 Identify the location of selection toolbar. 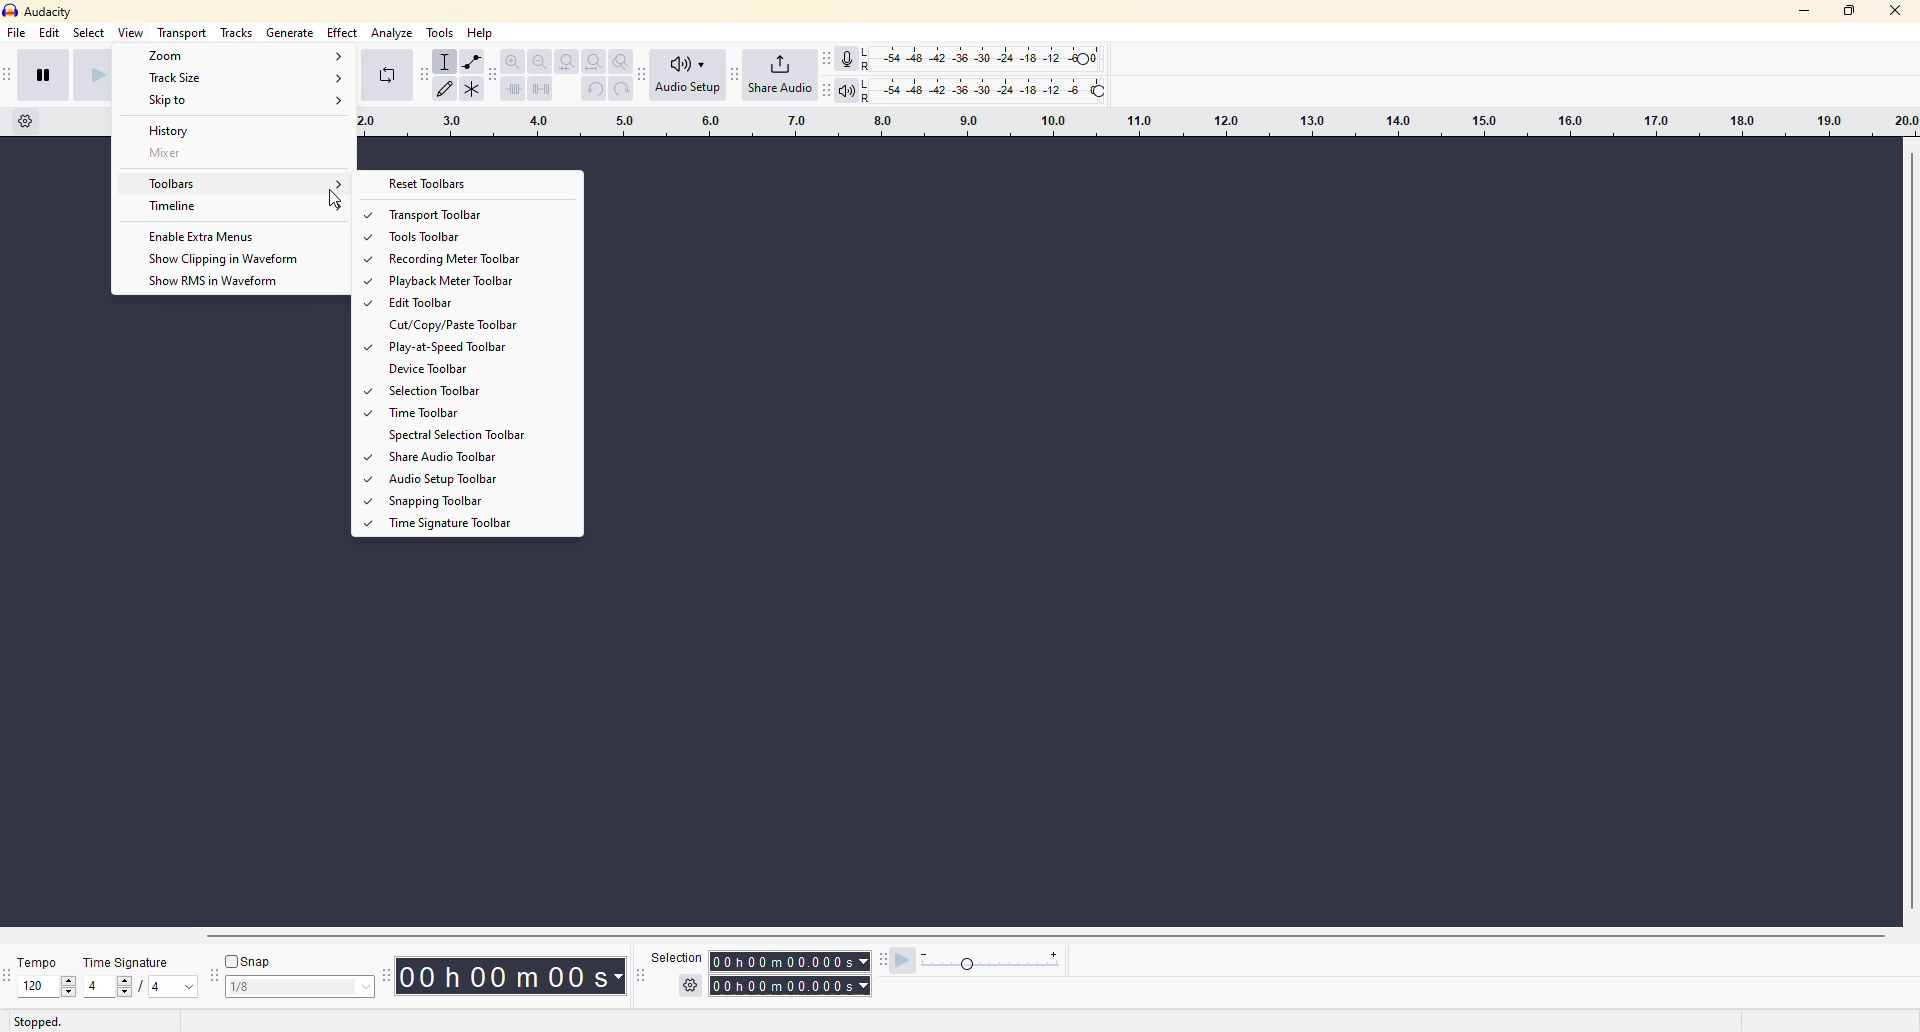
(425, 391).